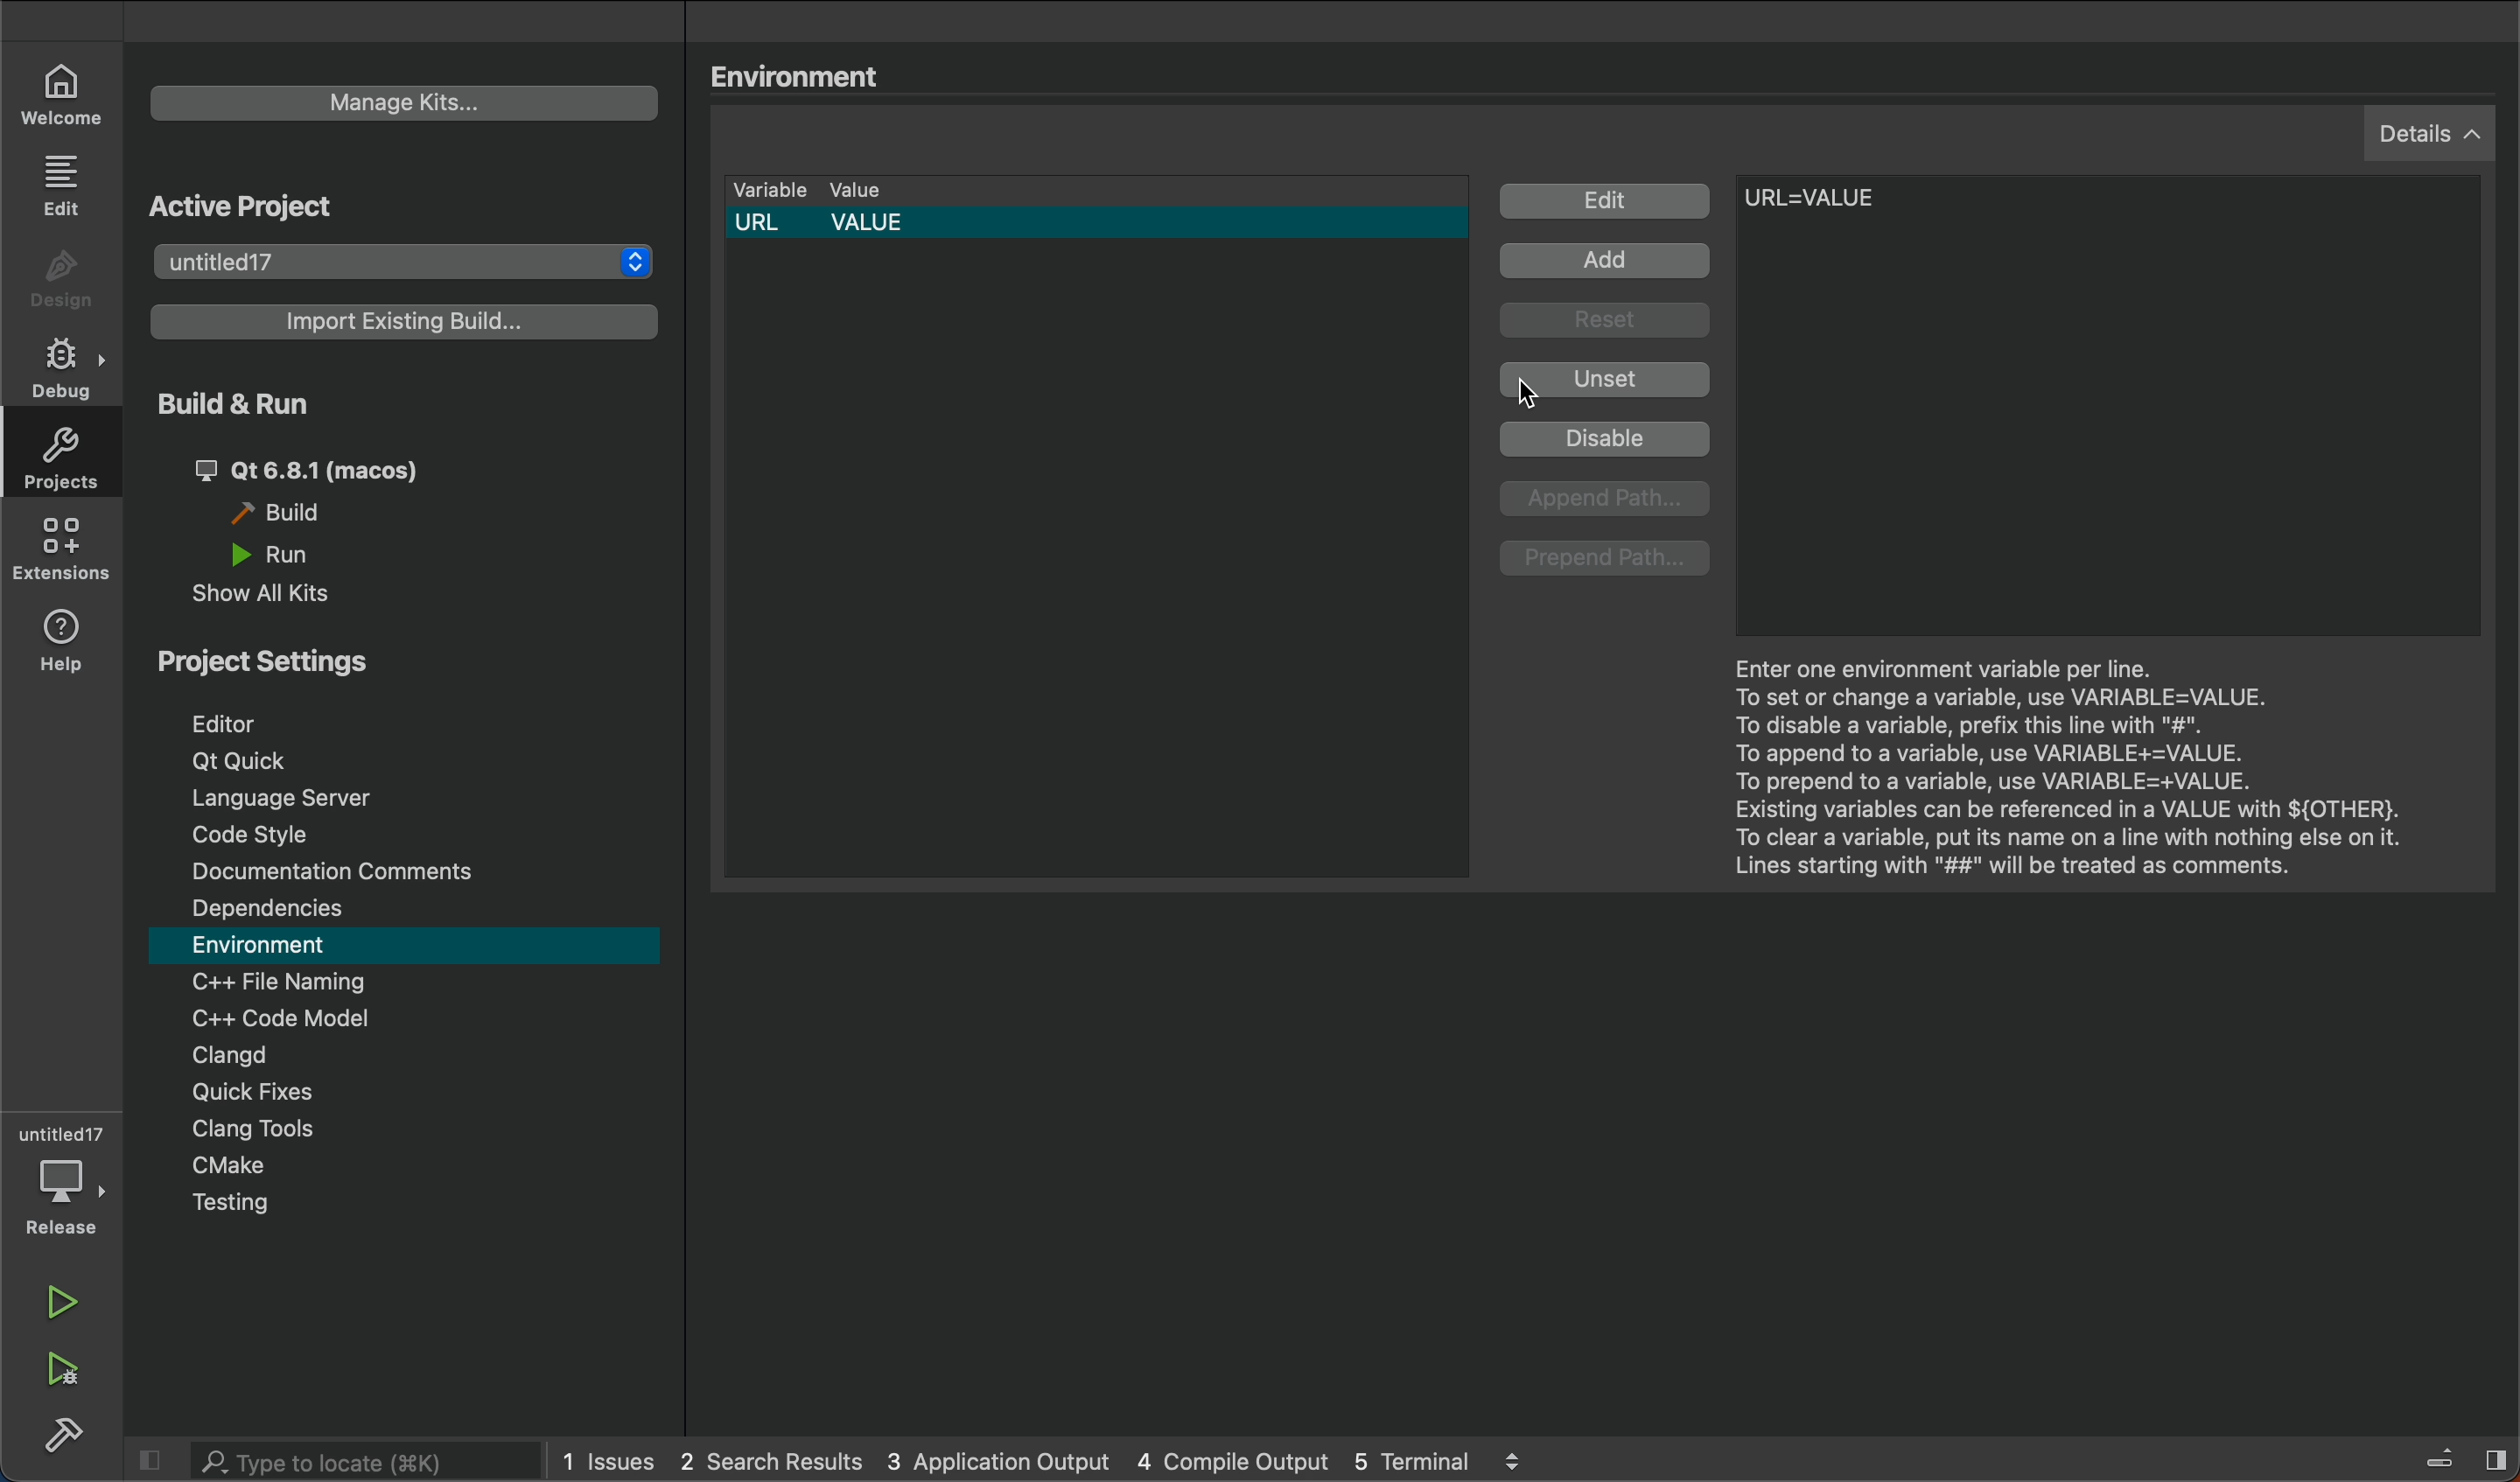 This screenshot has height=1482, width=2520. What do you see at coordinates (336, 1460) in the screenshot?
I see `search` at bounding box center [336, 1460].